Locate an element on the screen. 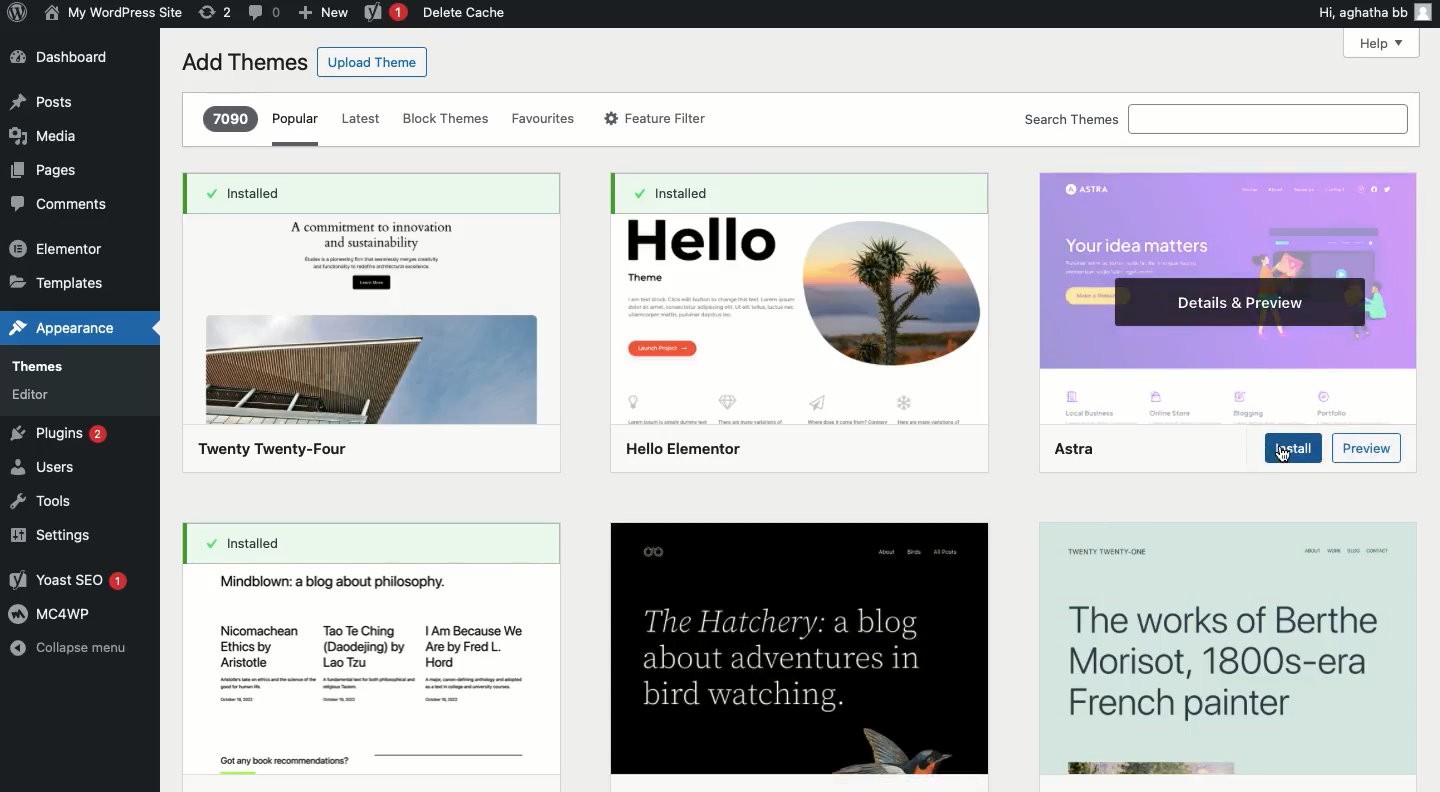  Elementor is located at coordinates (60, 245).